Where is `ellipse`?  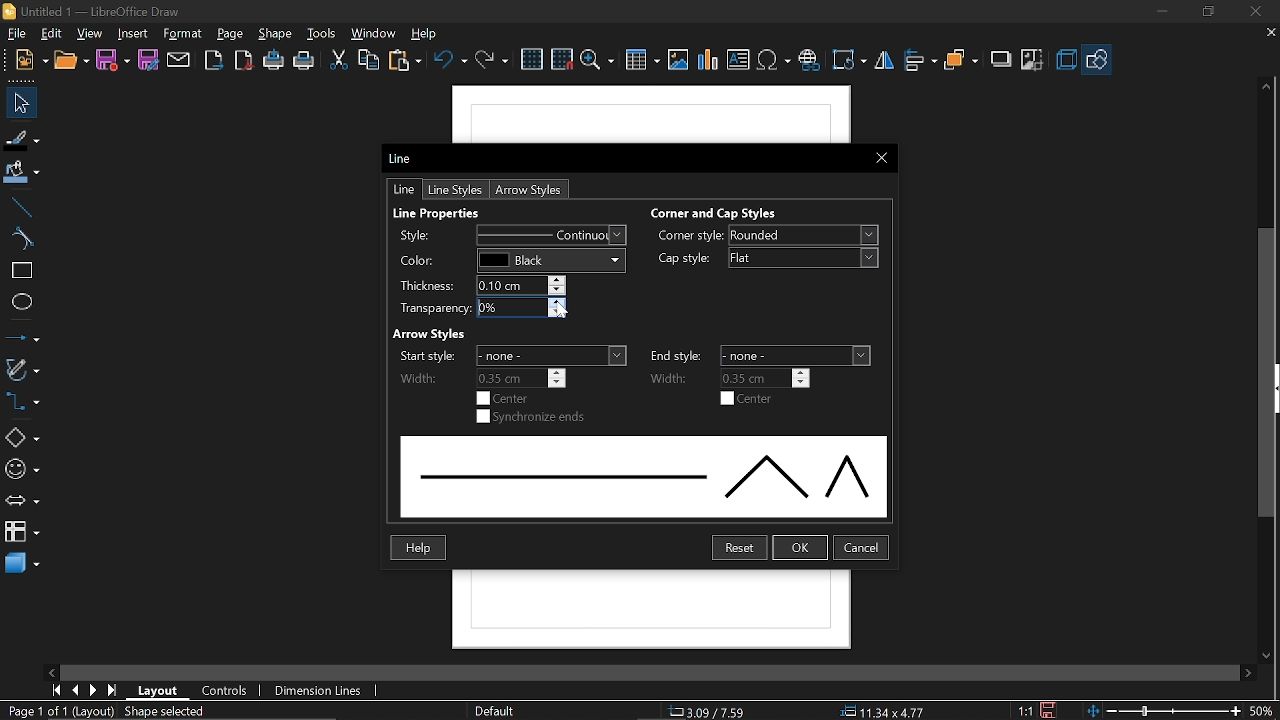 ellipse is located at coordinates (18, 301).